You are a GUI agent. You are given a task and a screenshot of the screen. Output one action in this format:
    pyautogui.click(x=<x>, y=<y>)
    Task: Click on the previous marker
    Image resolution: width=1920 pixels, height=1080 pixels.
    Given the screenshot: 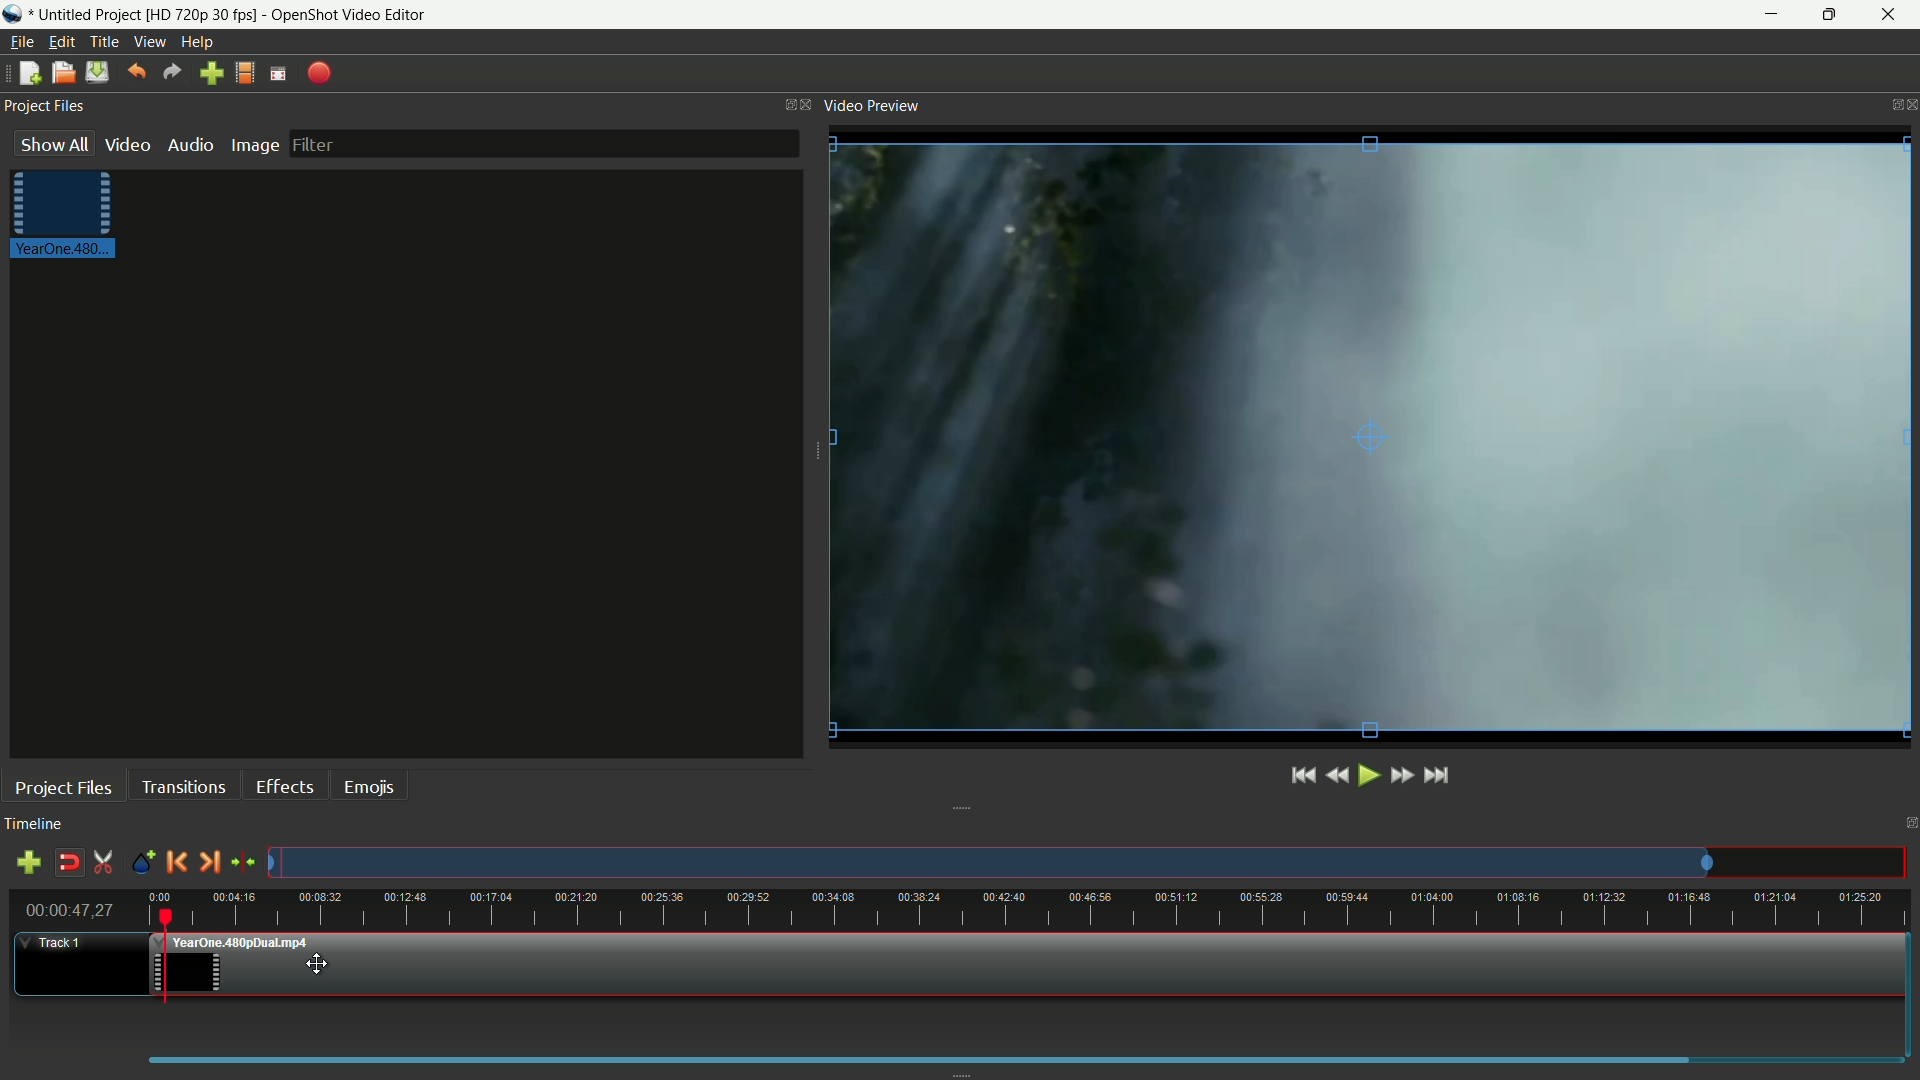 What is the action you would take?
    pyautogui.click(x=176, y=862)
    